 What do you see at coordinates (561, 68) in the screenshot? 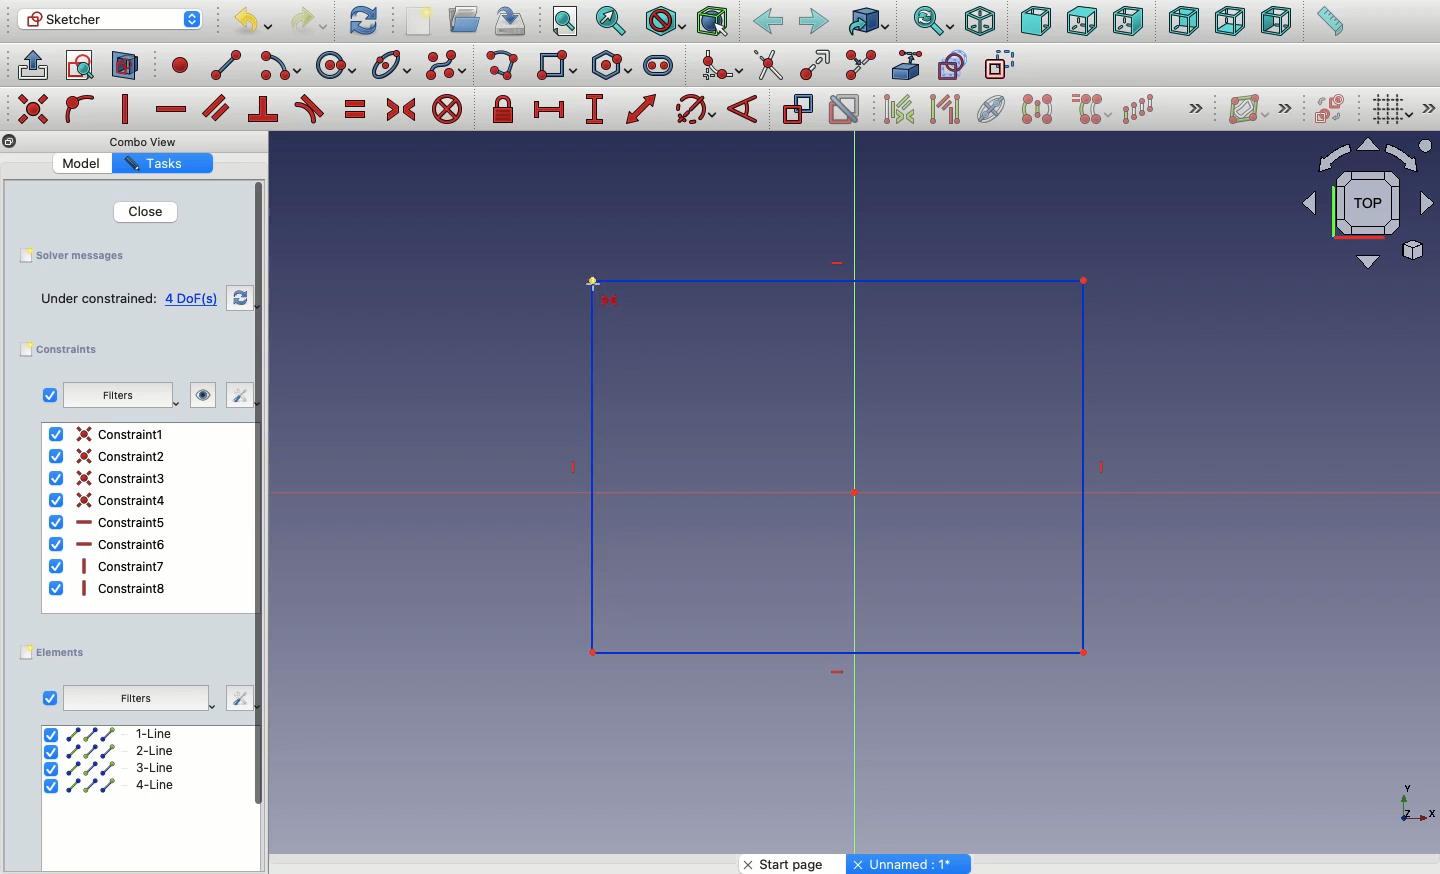
I see `Rectangle` at bounding box center [561, 68].